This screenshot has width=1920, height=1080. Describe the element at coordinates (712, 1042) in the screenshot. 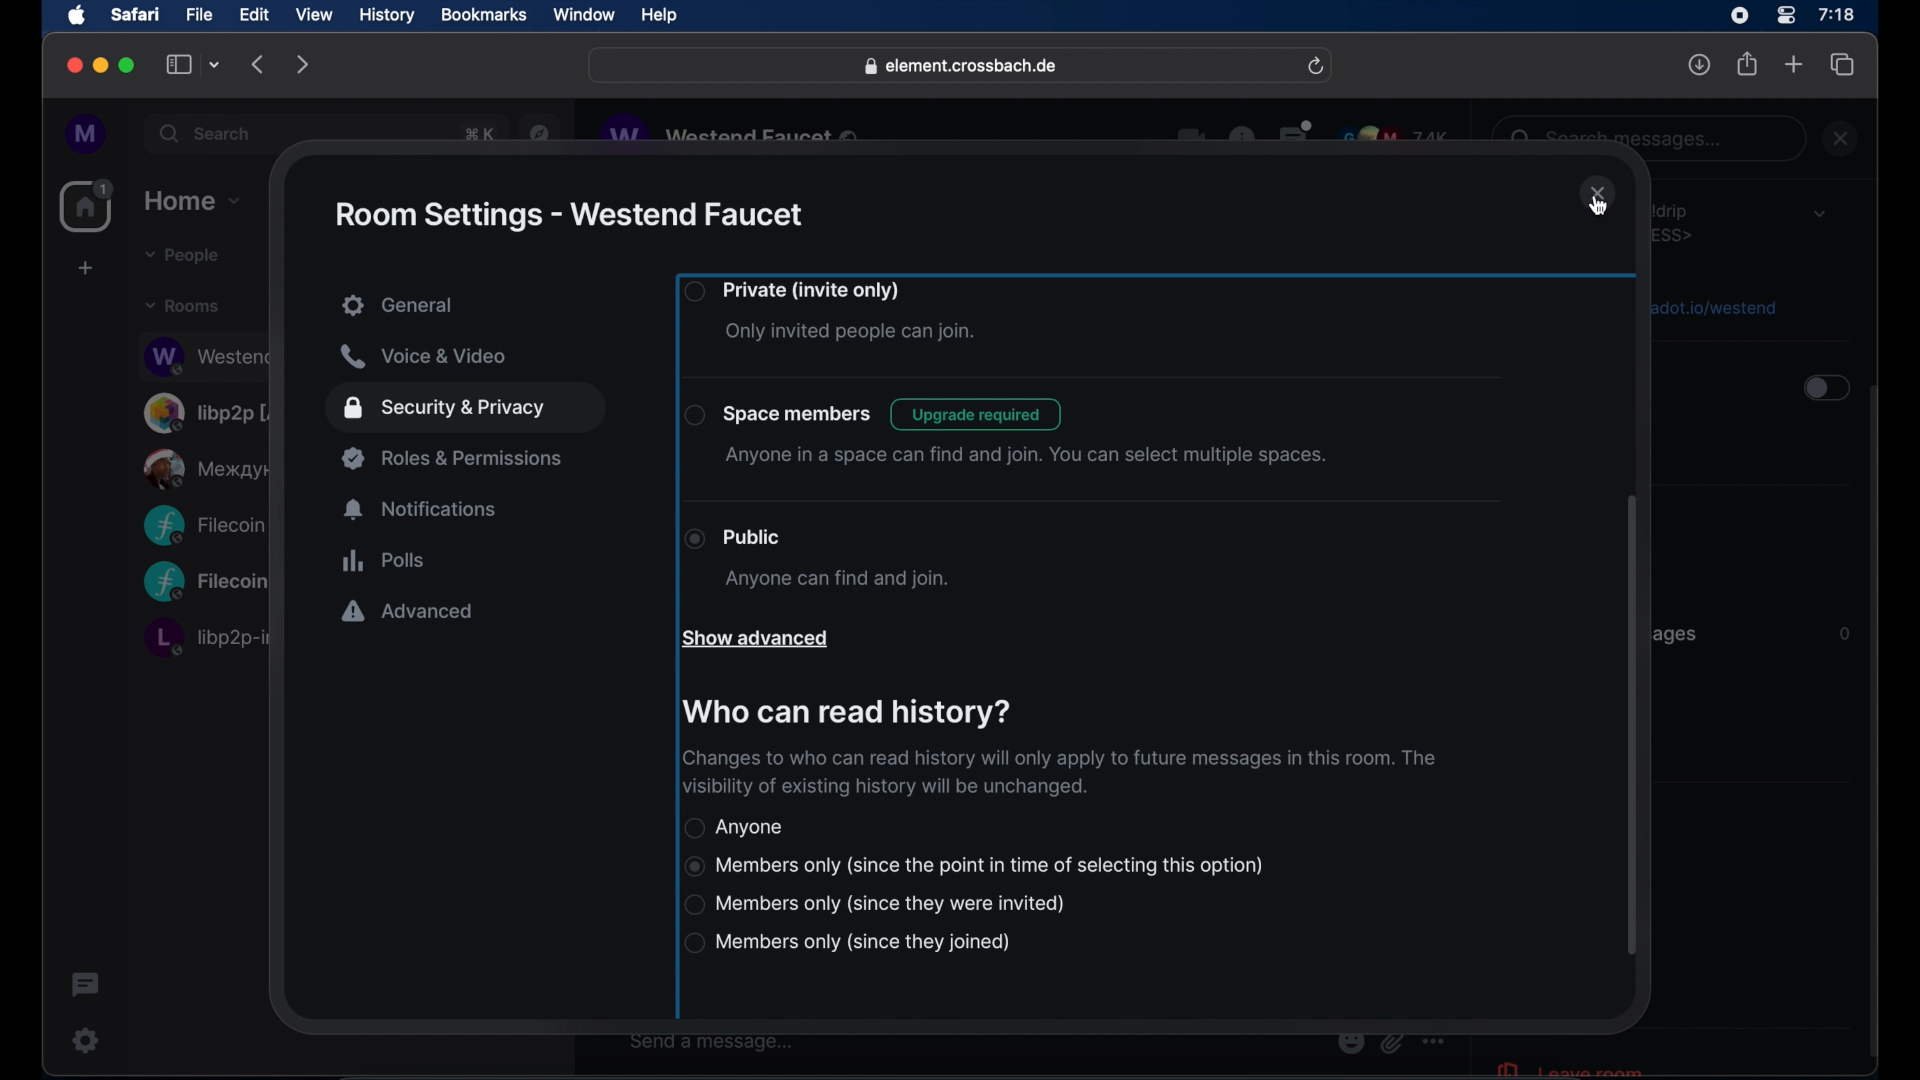

I see `send a message` at that location.